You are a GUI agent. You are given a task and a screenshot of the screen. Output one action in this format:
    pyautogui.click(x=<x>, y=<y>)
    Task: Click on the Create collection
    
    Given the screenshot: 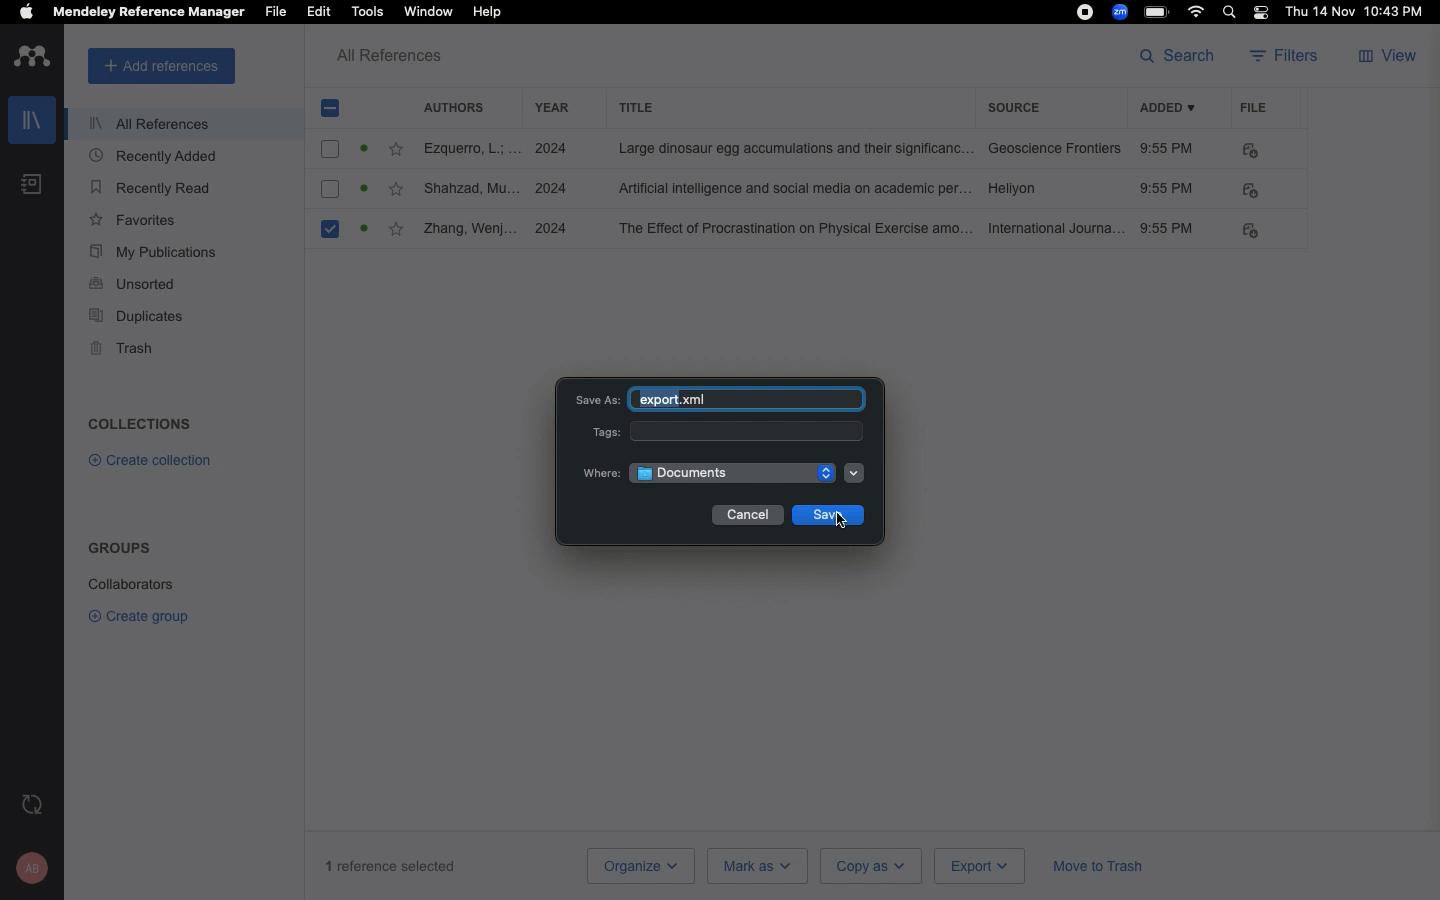 What is the action you would take?
    pyautogui.click(x=147, y=460)
    